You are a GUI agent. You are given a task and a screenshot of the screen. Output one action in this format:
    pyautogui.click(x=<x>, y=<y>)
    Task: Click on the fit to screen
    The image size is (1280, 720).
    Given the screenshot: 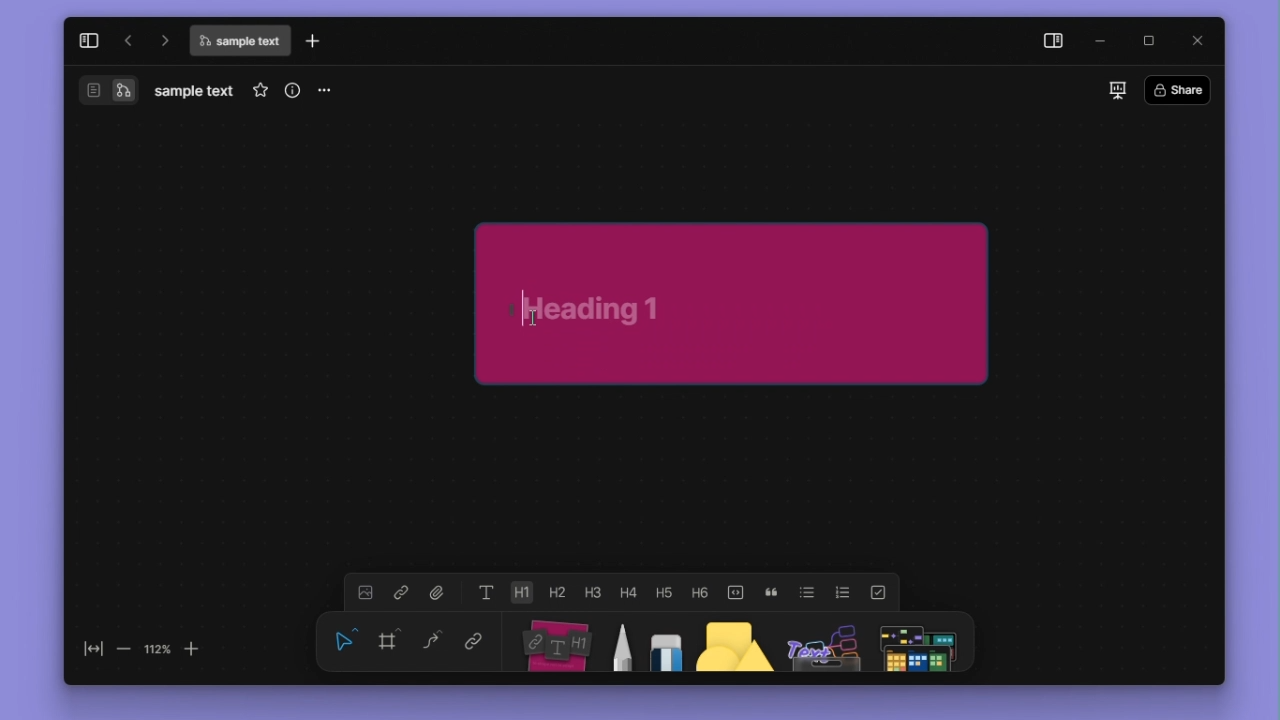 What is the action you would take?
    pyautogui.click(x=94, y=649)
    